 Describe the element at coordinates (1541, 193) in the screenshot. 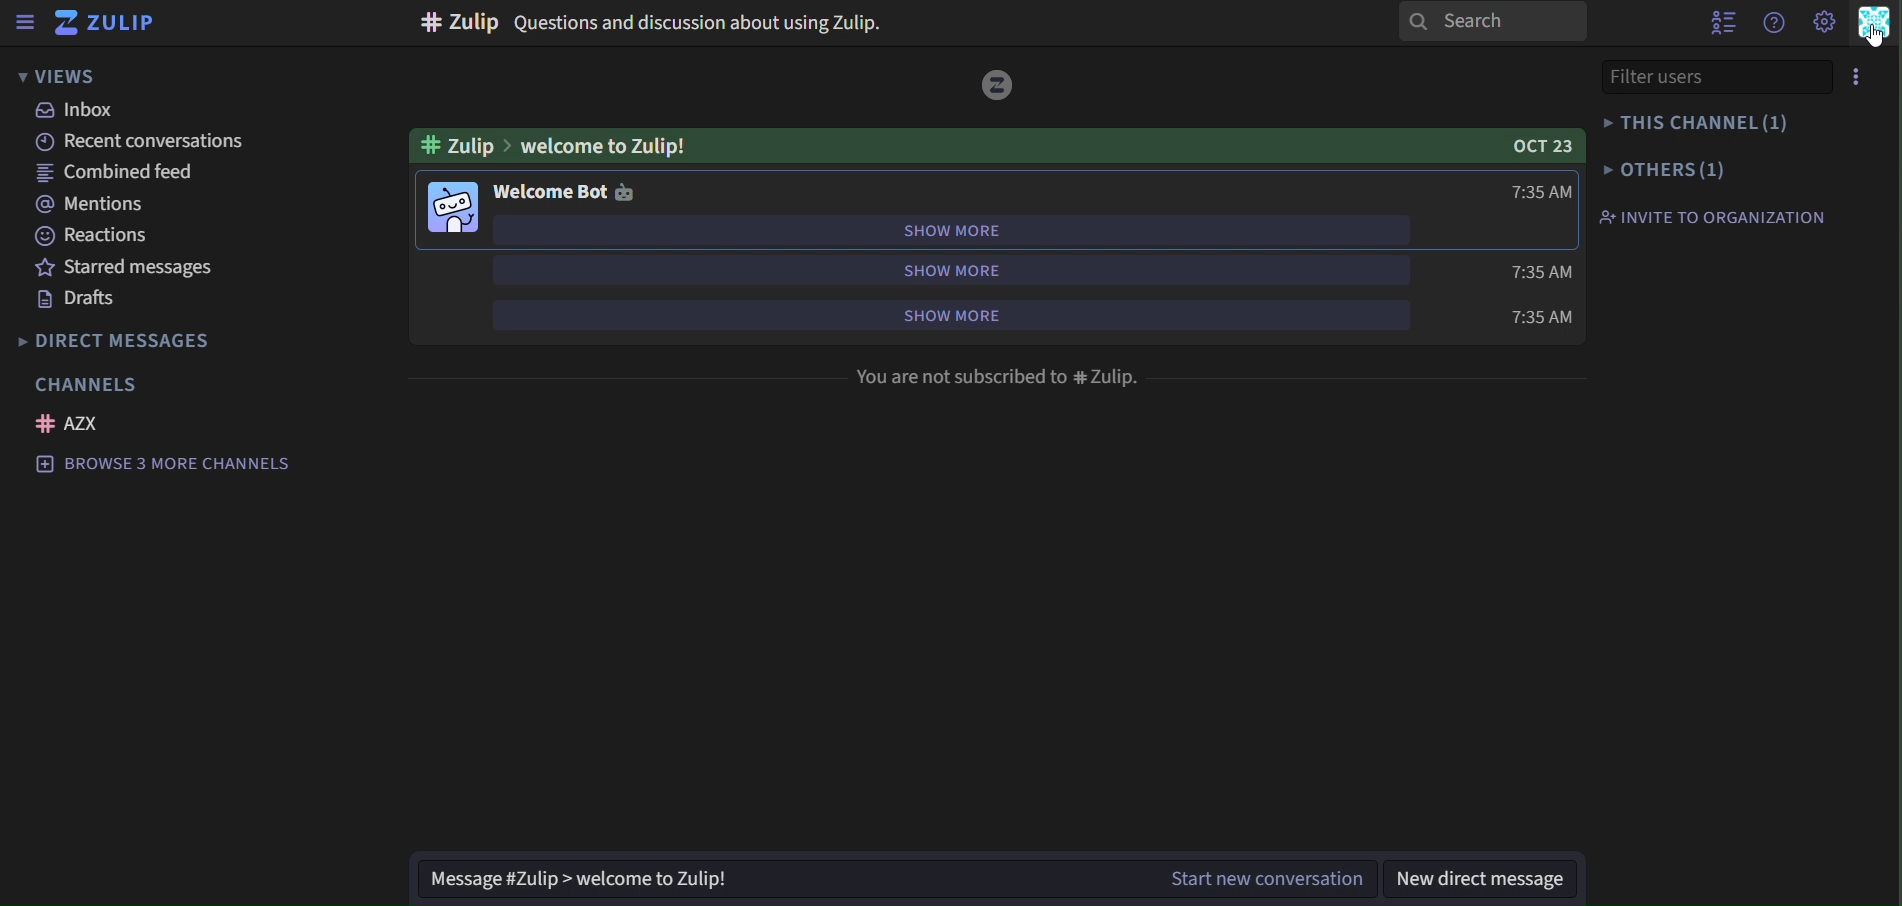

I see `time` at that location.